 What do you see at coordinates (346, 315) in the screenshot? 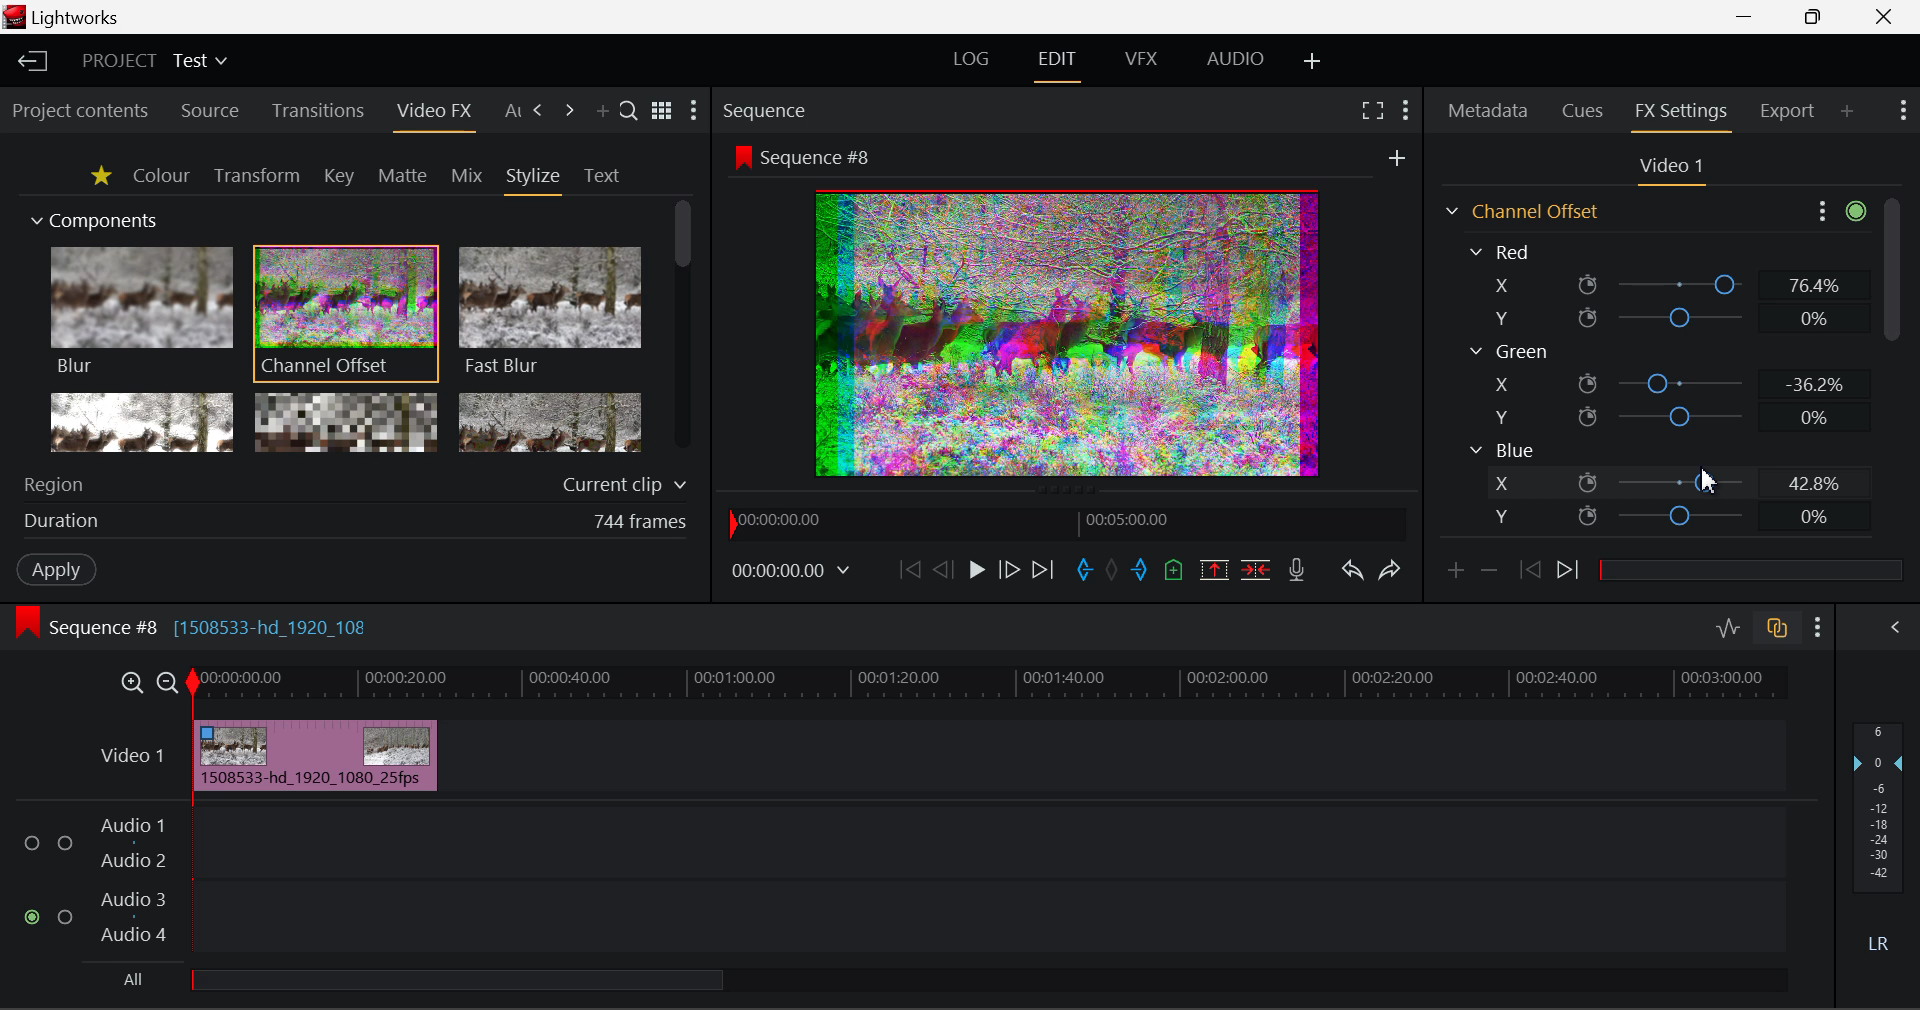
I see `Channel Offset` at bounding box center [346, 315].